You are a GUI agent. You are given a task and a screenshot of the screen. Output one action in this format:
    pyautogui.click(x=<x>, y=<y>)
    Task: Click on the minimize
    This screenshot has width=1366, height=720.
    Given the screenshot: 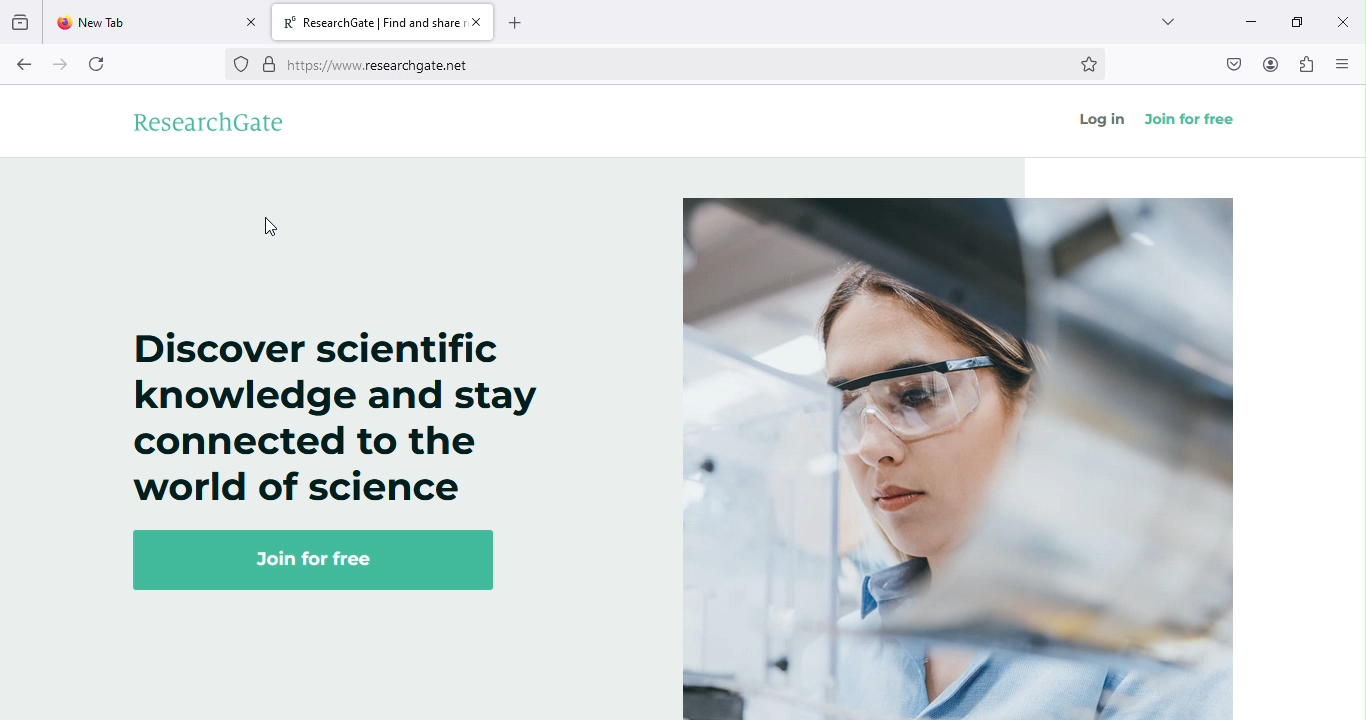 What is the action you would take?
    pyautogui.click(x=1252, y=20)
    